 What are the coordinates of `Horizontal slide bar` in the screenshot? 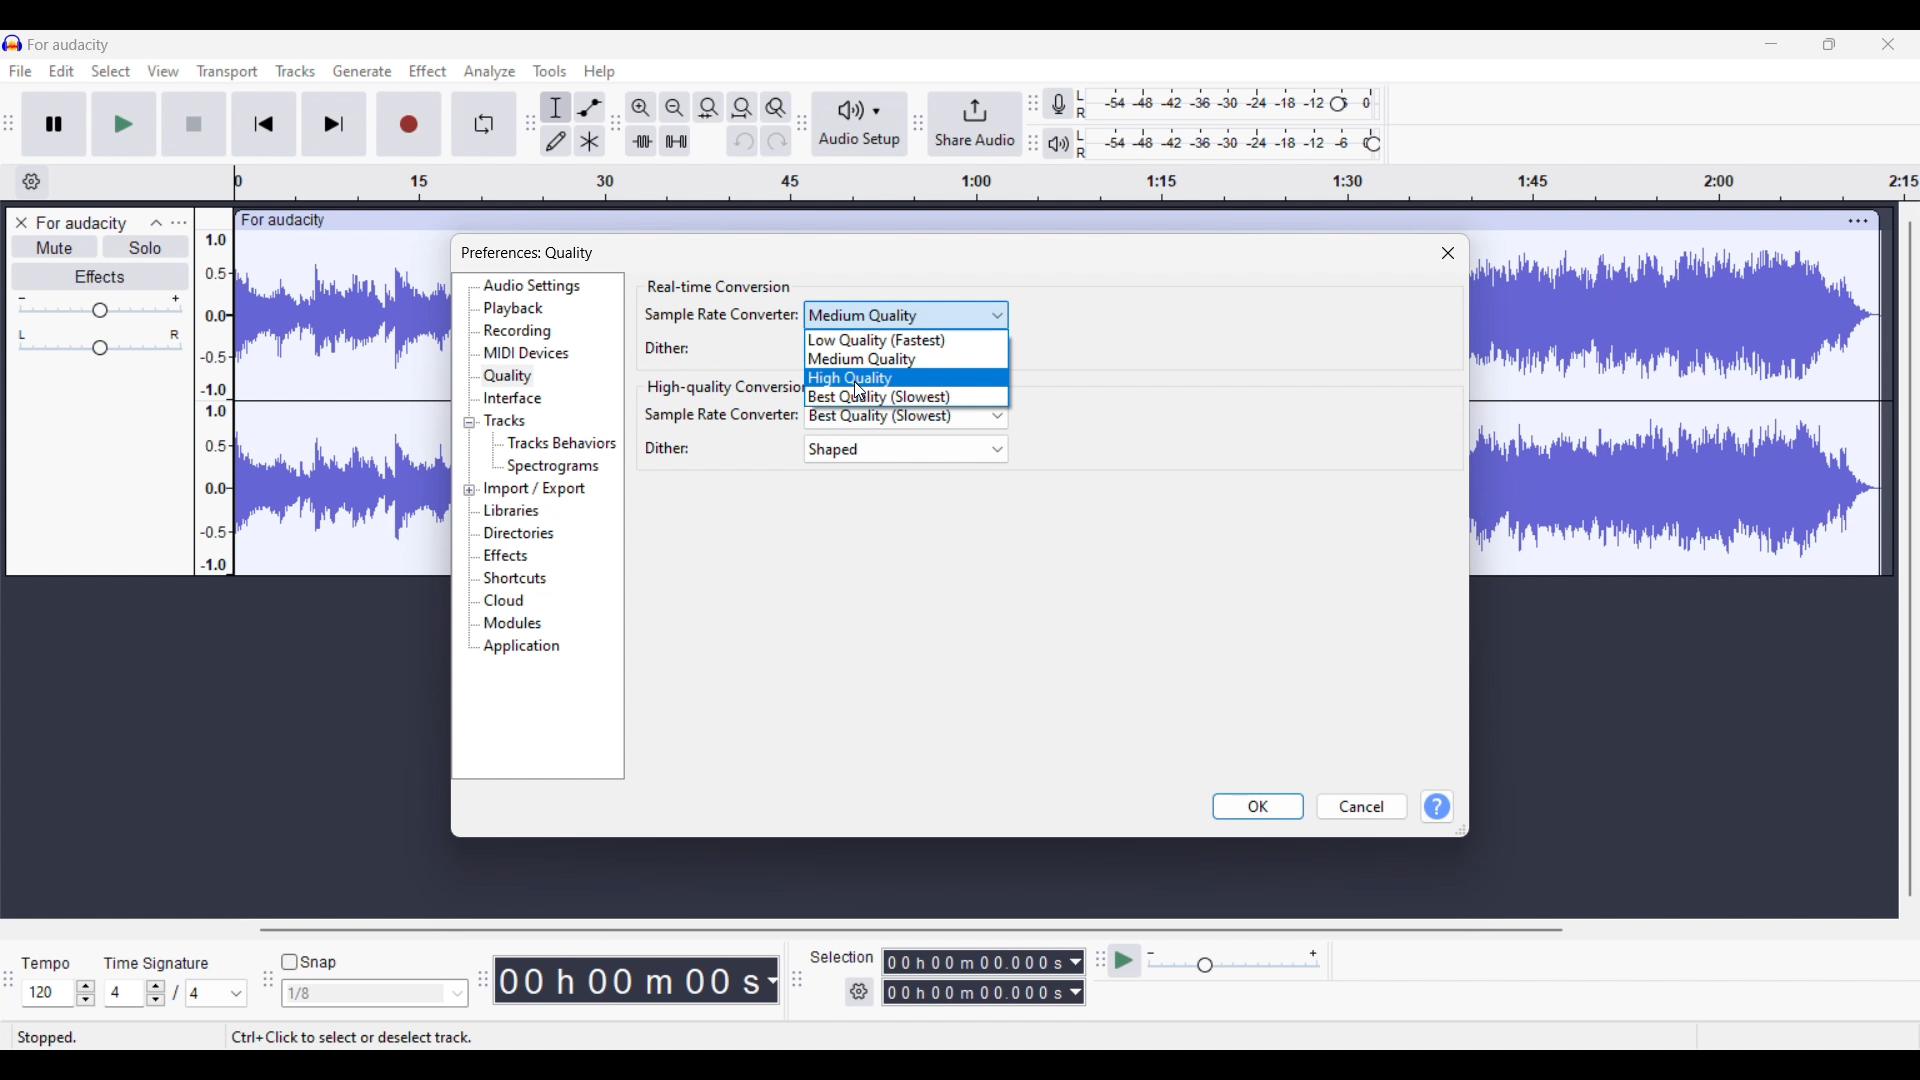 It's located at (911, 930).